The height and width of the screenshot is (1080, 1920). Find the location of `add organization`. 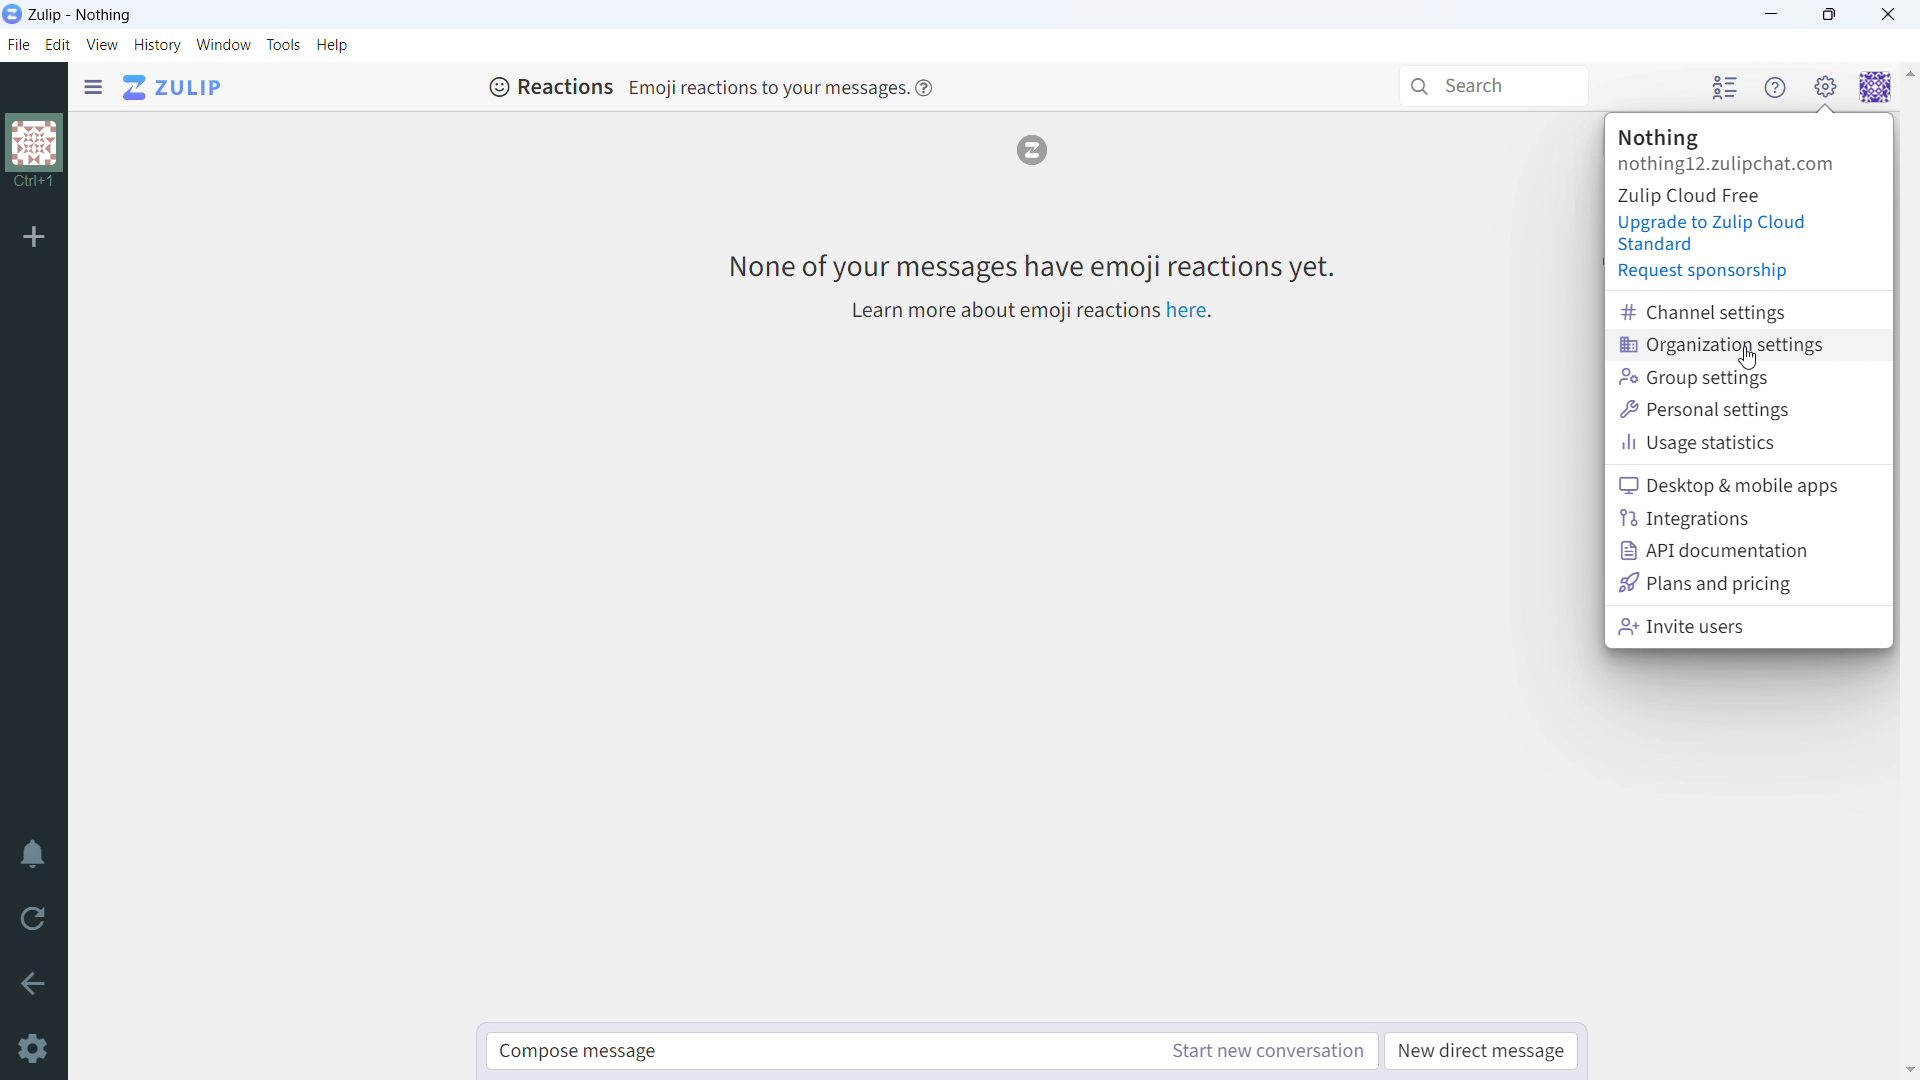

add organization is located at coordinates (35, 238).